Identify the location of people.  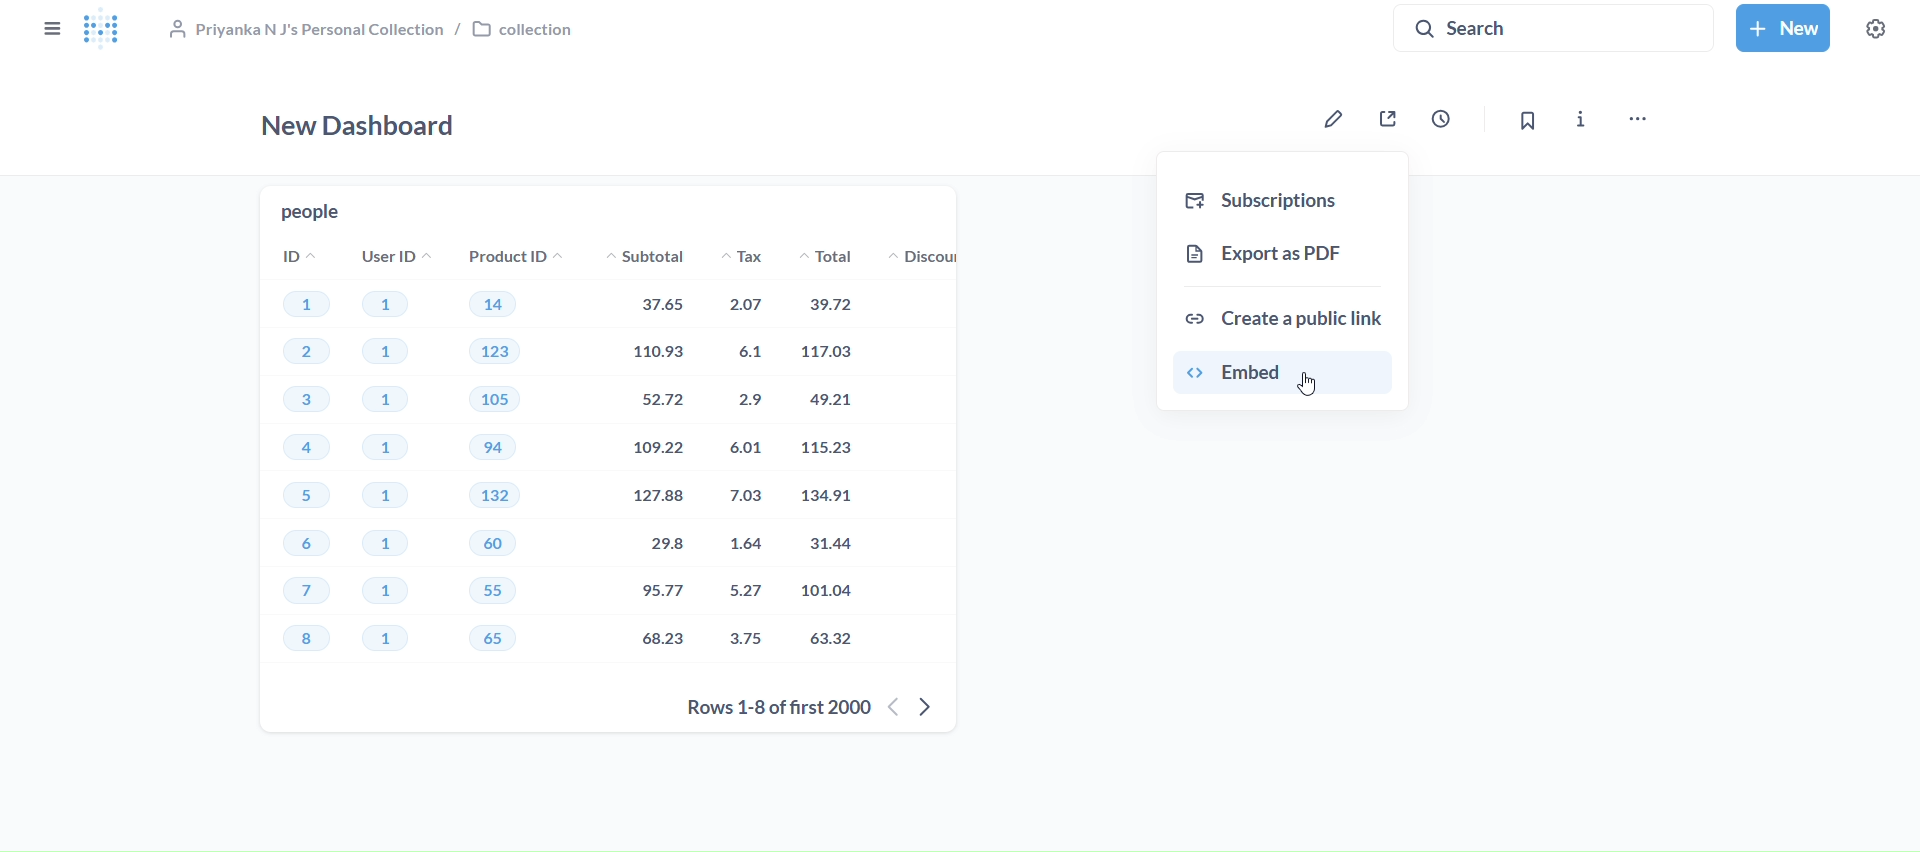
(310, 212).